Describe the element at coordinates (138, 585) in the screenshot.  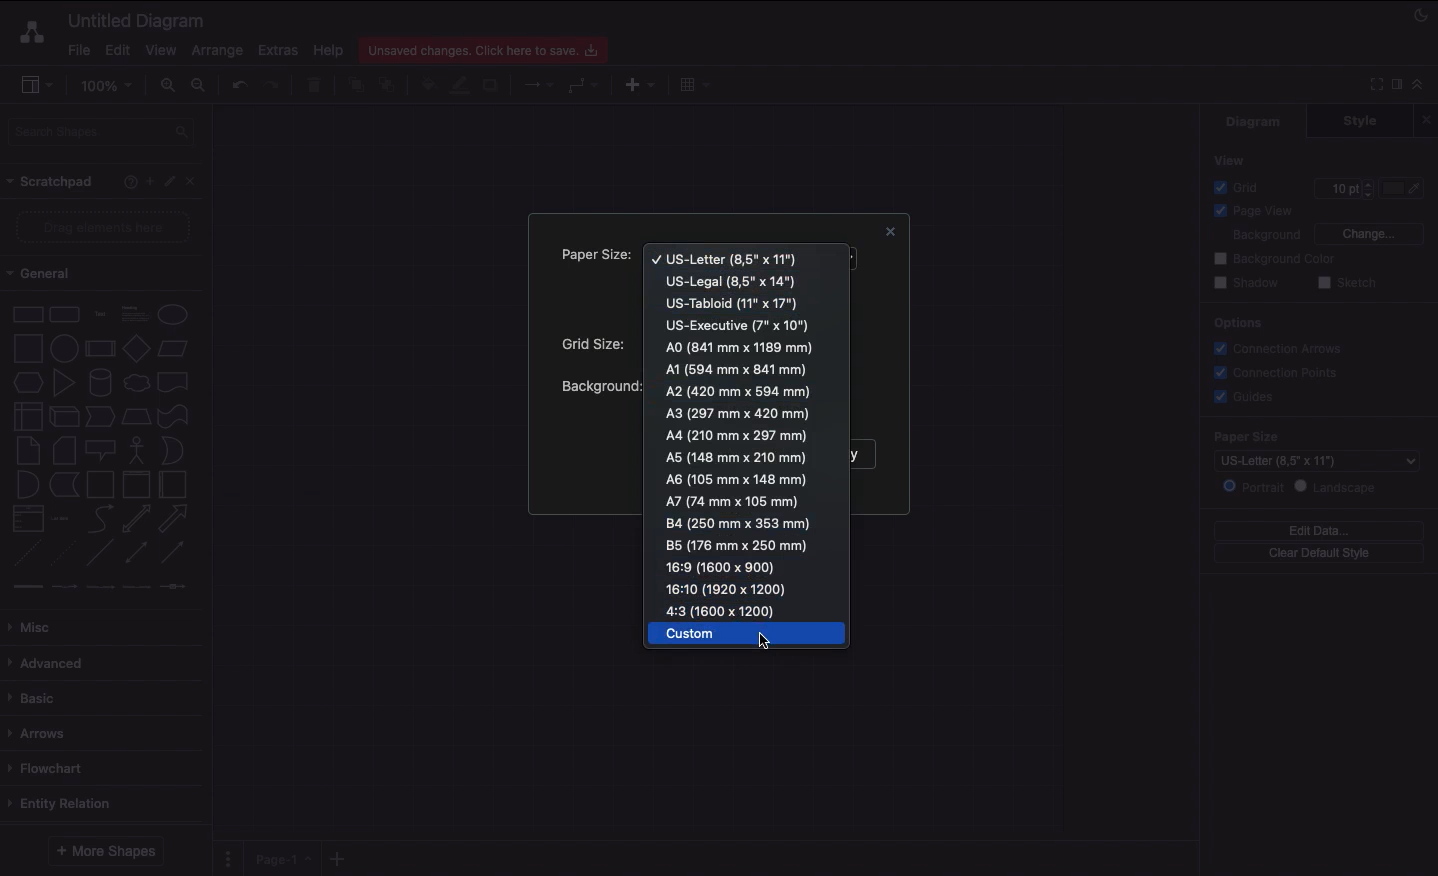
I see `connector 4` at that location.